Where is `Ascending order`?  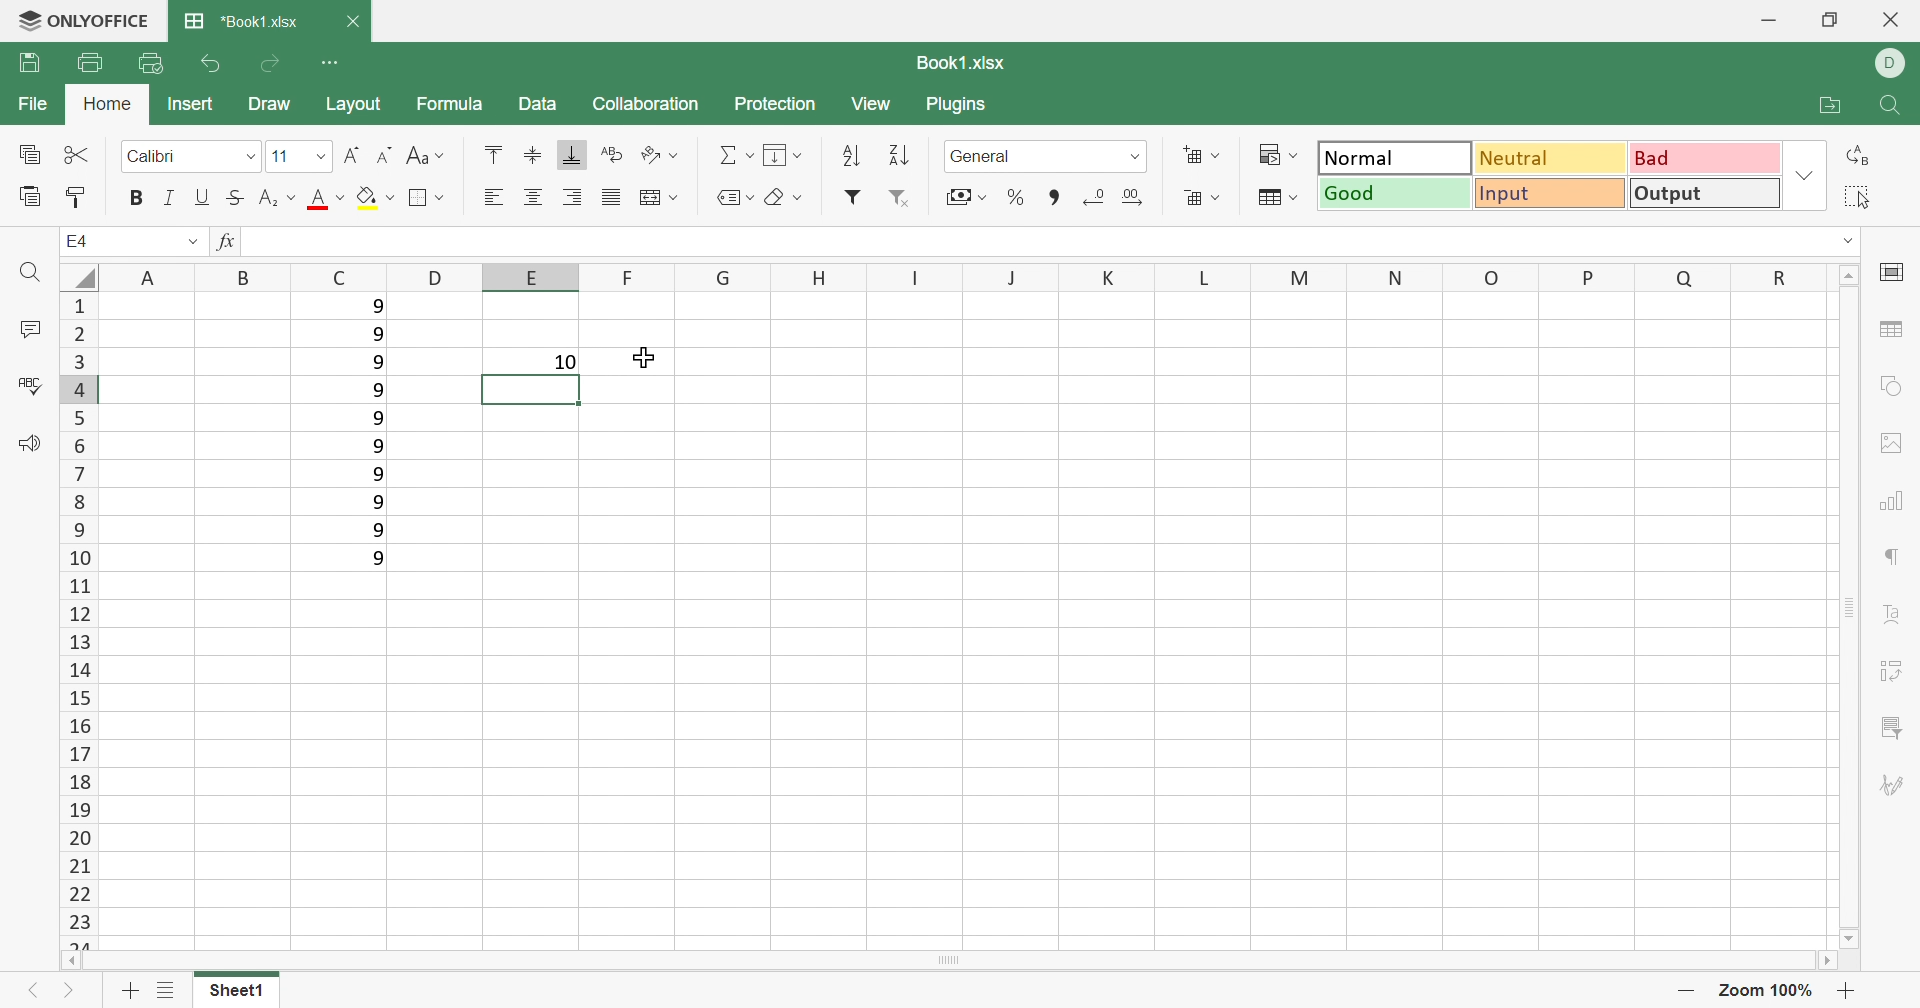
Ascending order is located at coordinates (851, 157).